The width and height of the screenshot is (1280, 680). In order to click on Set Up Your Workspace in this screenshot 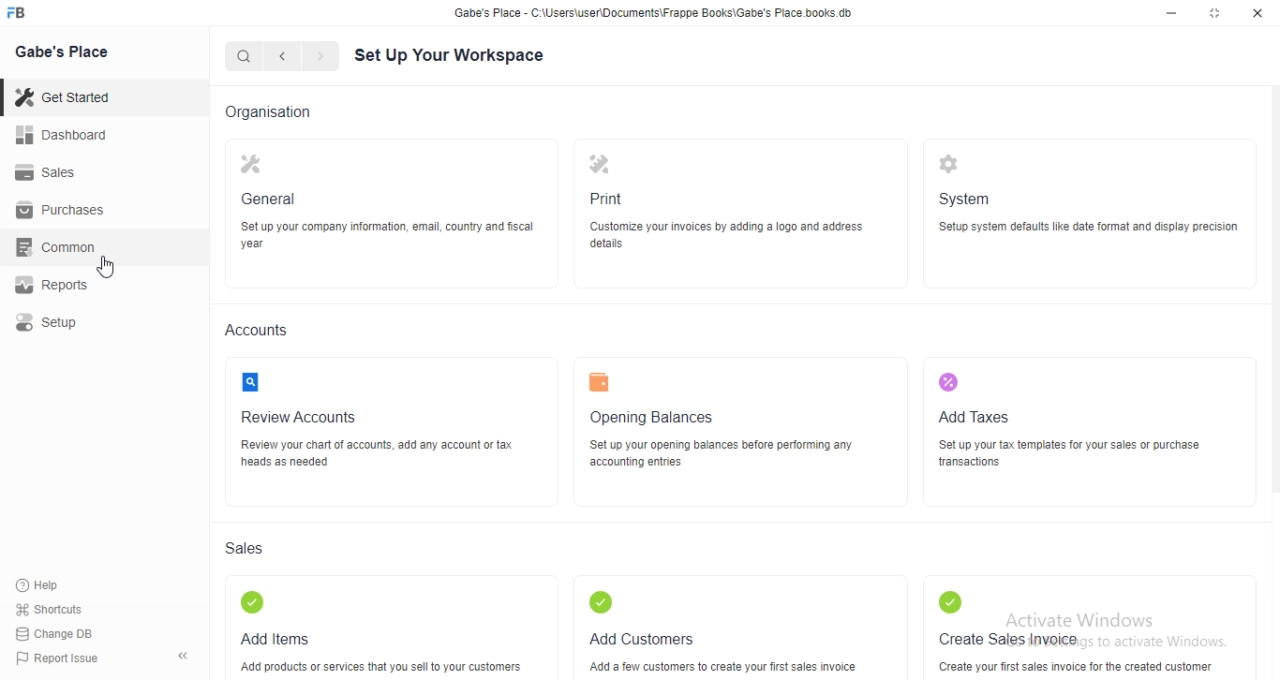, I will do `click(450, 58)`.